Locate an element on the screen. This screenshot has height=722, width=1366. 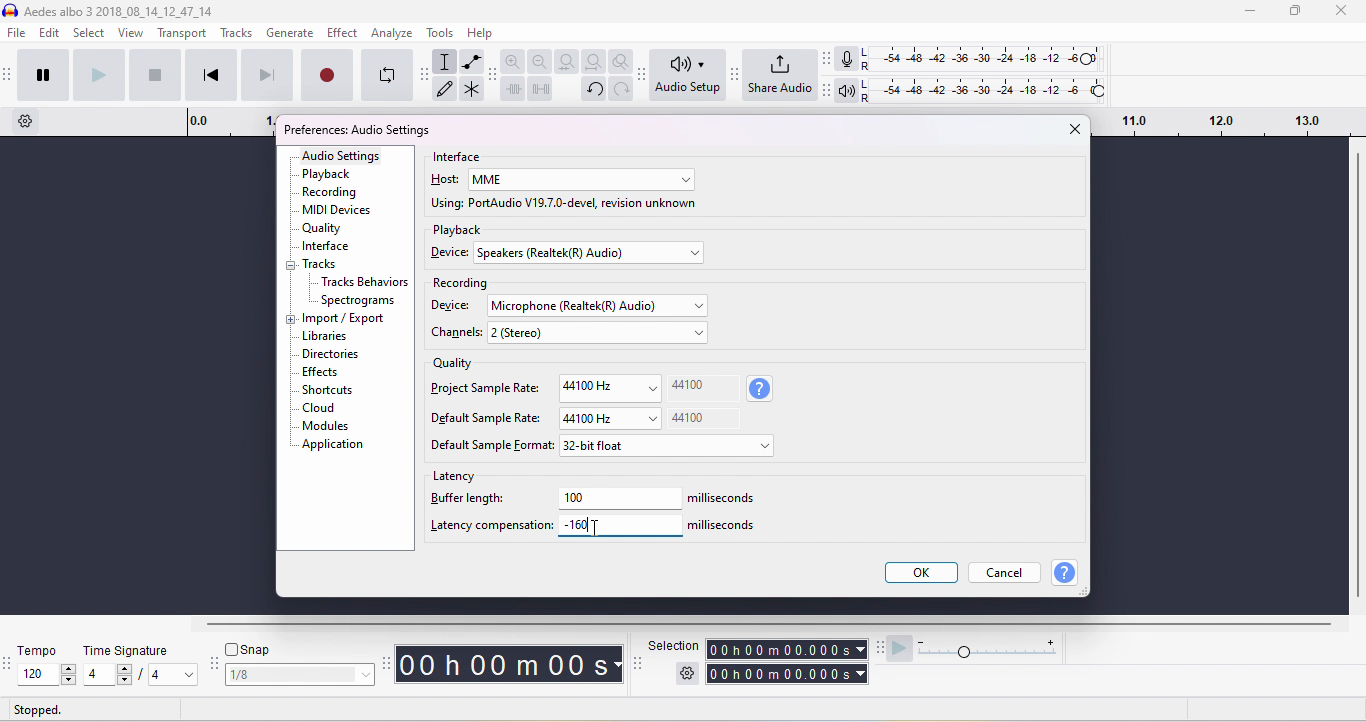
recording level is located at coordinates (989, 59).